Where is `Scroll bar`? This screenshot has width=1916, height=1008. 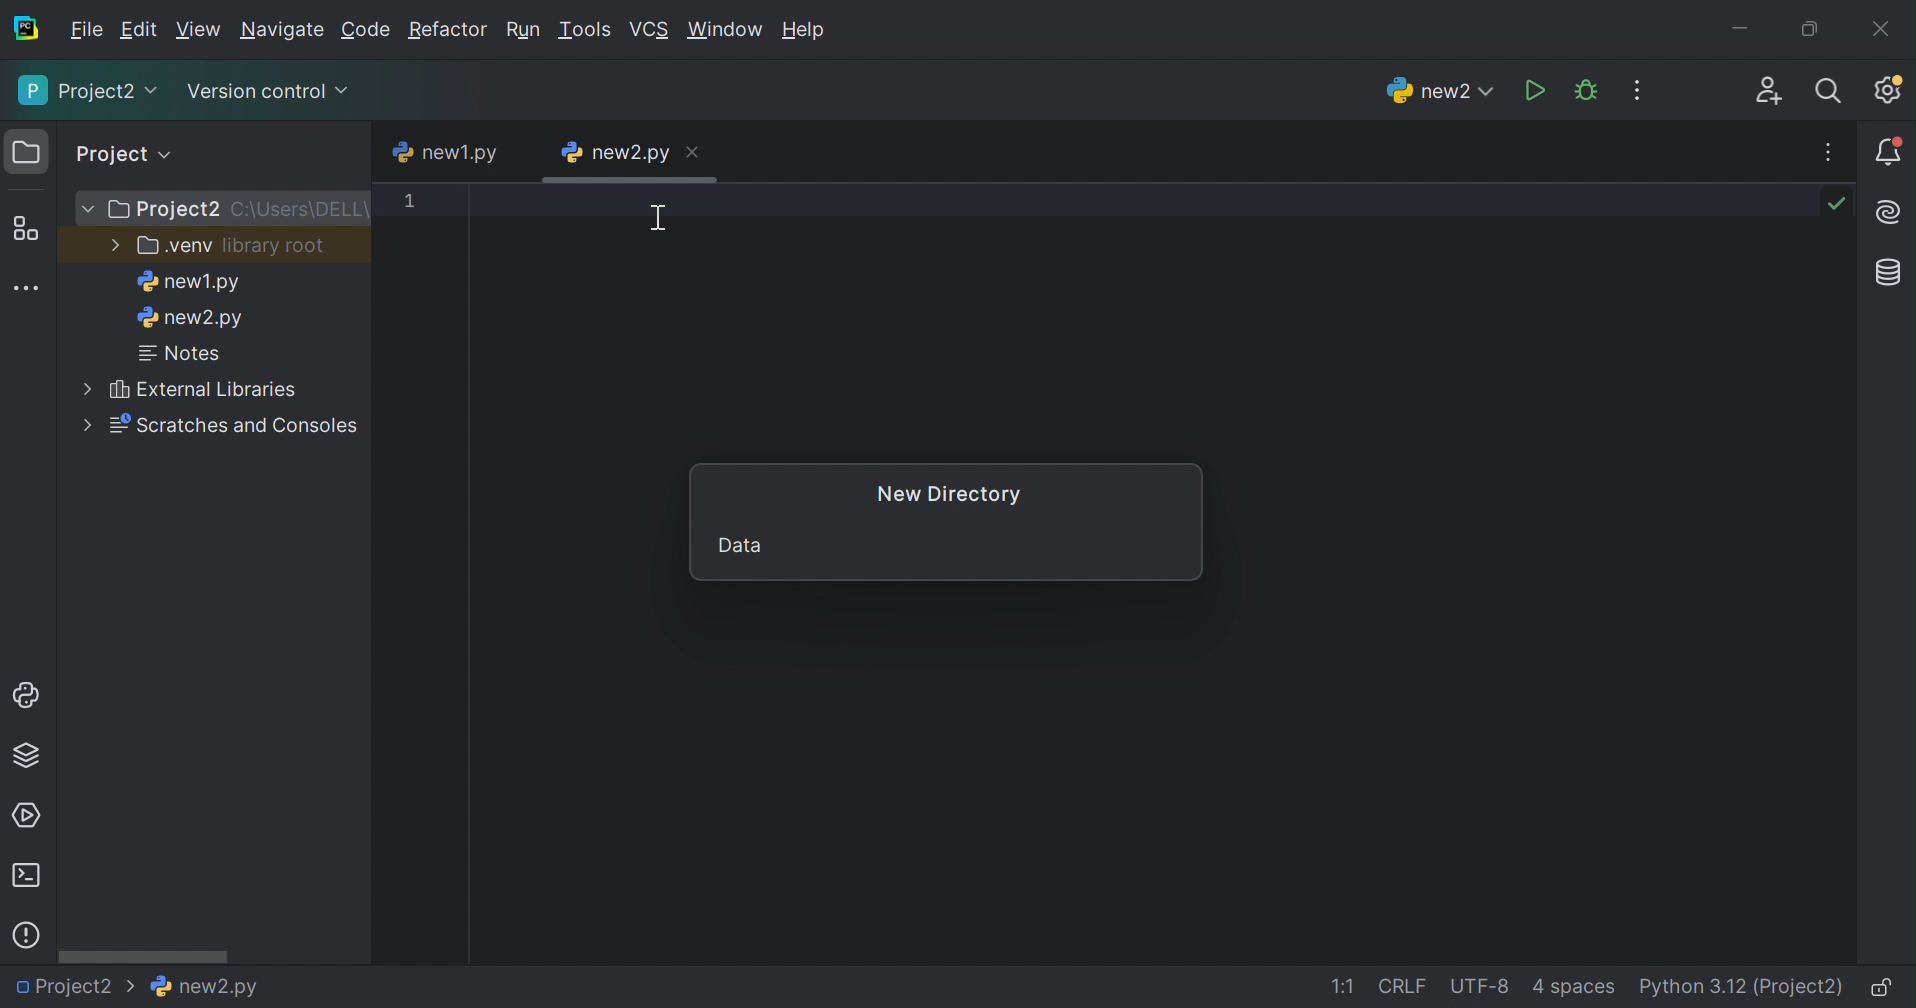
Scroll bar is located at coordinates (146, 955).